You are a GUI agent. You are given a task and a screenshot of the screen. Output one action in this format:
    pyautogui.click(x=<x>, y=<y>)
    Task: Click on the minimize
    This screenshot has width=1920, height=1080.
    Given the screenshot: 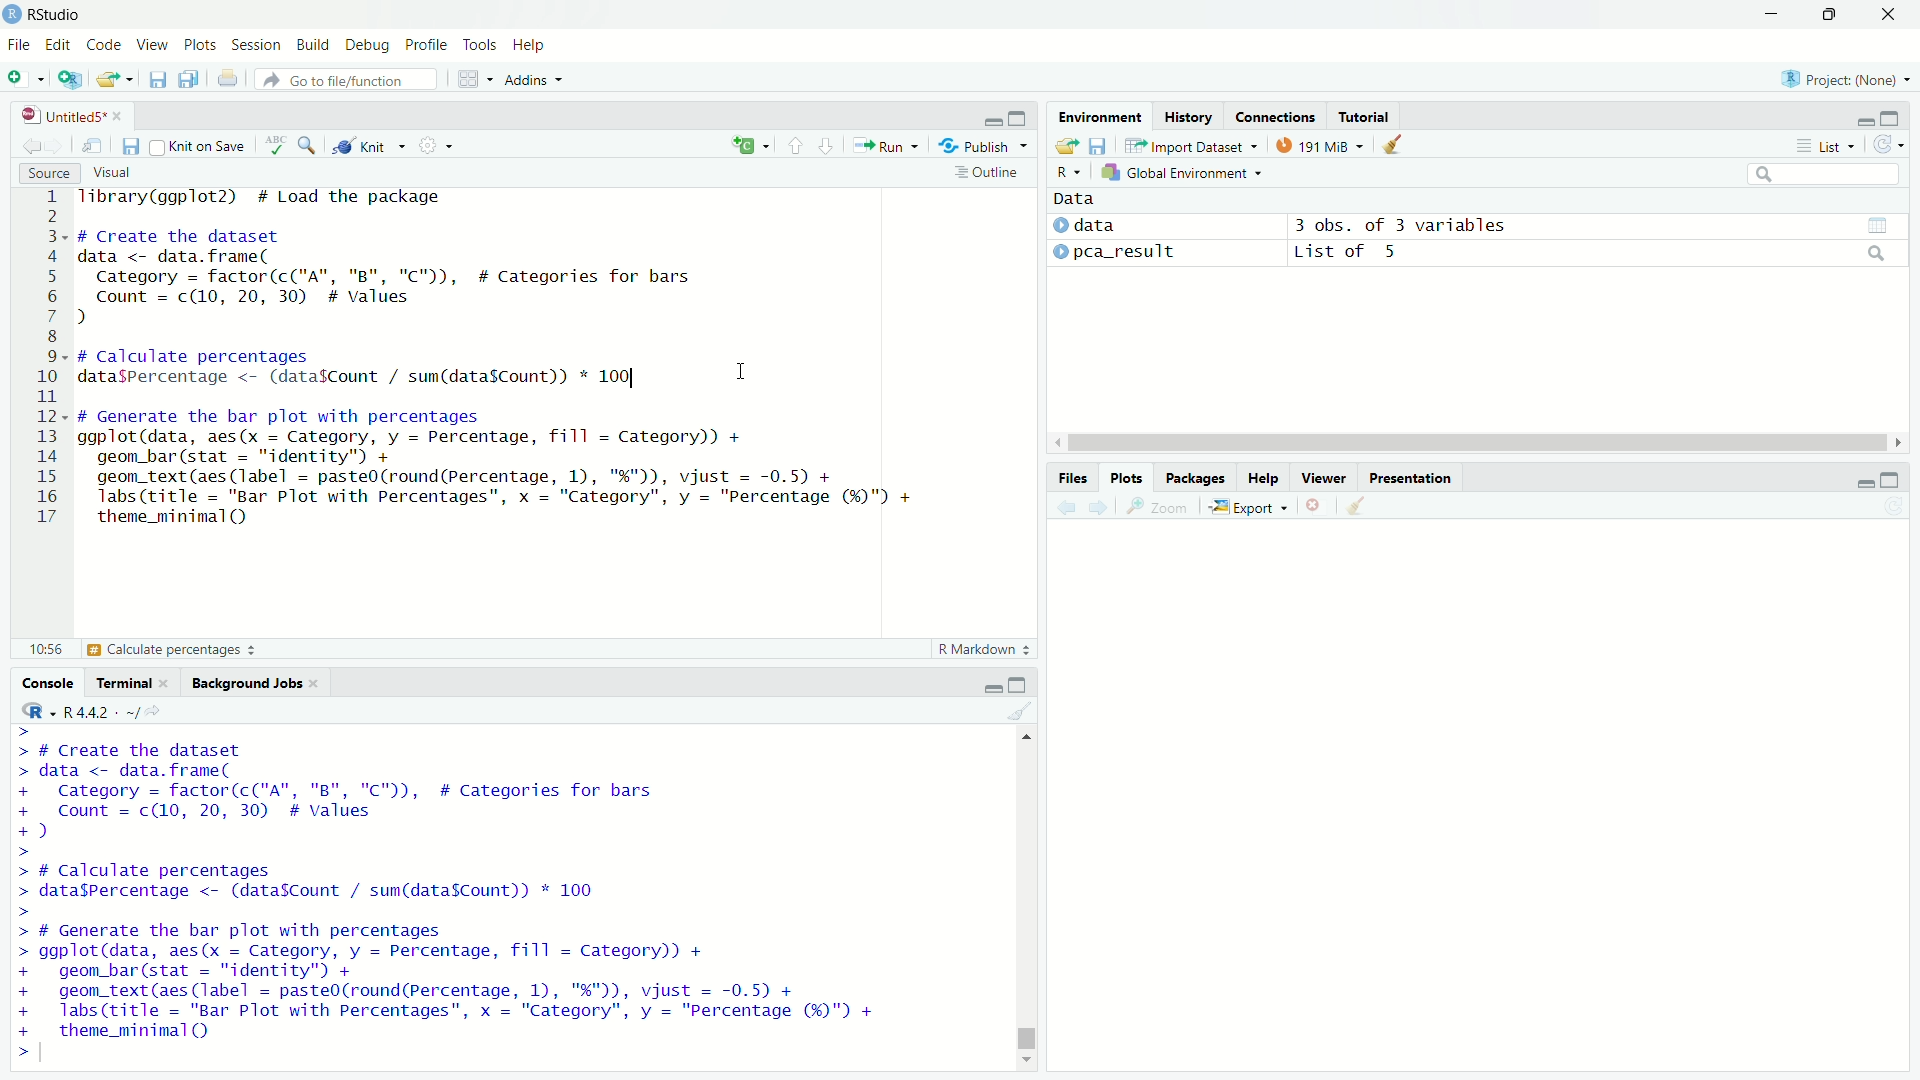 What is the action you would take?
    pyautogui.click(x=991, y=117)
    